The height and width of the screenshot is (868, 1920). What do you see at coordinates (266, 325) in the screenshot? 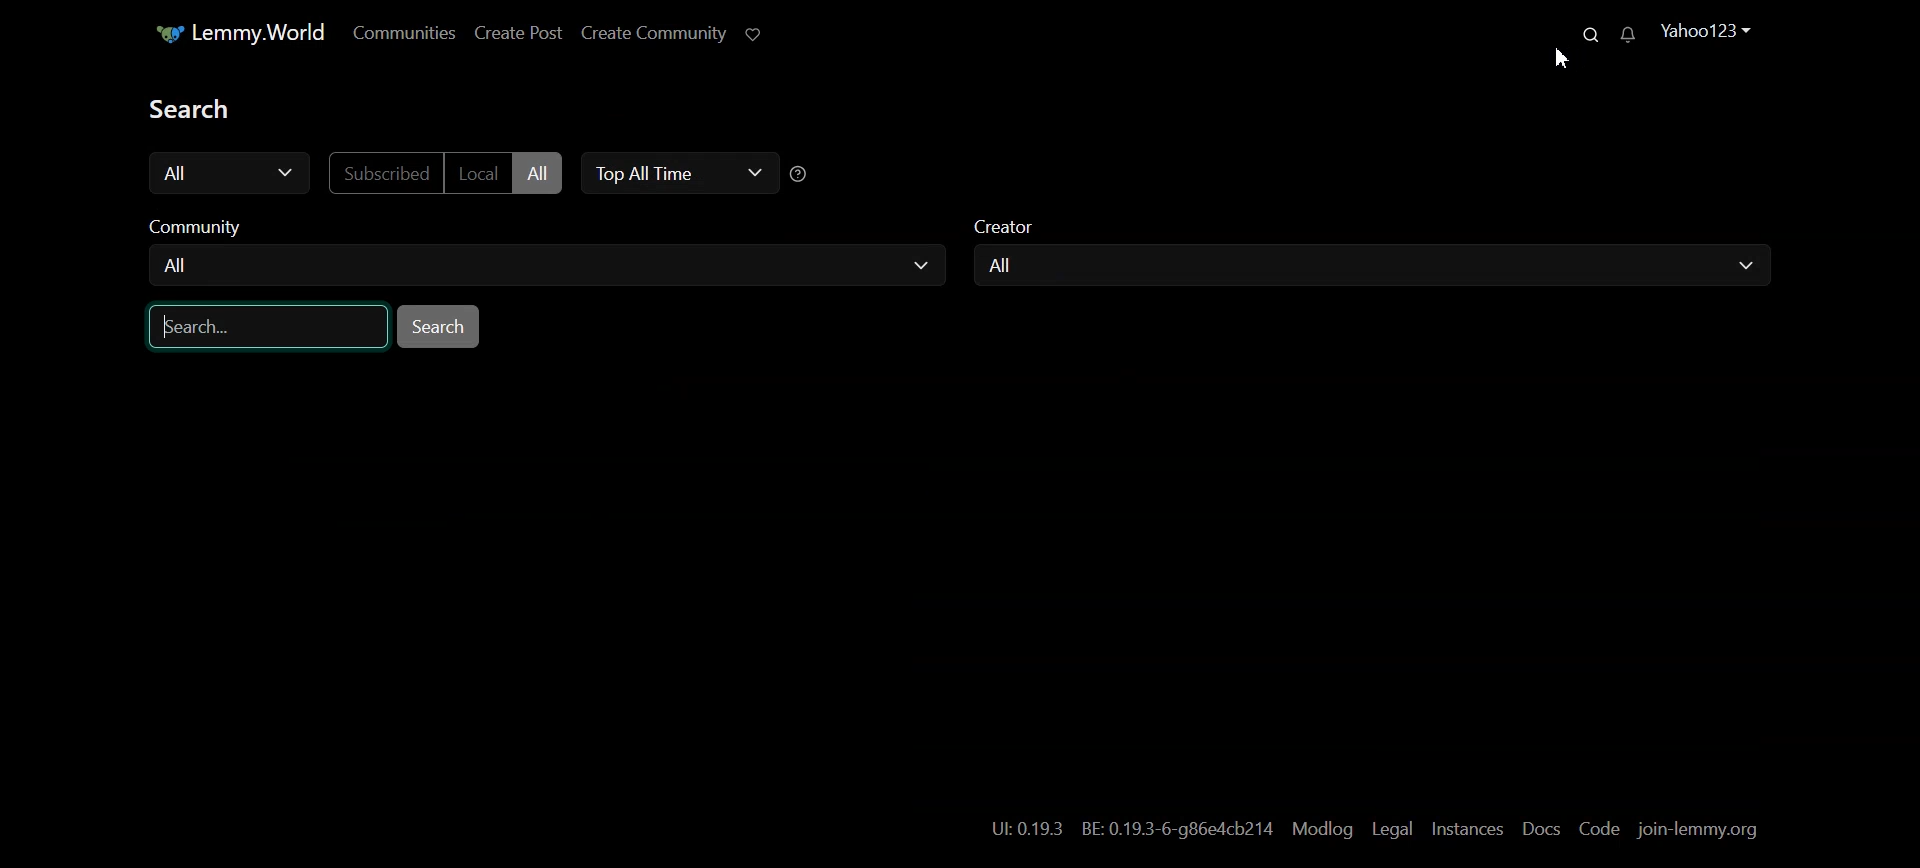
I see `Search Bar` at bounding box center [266, 325].